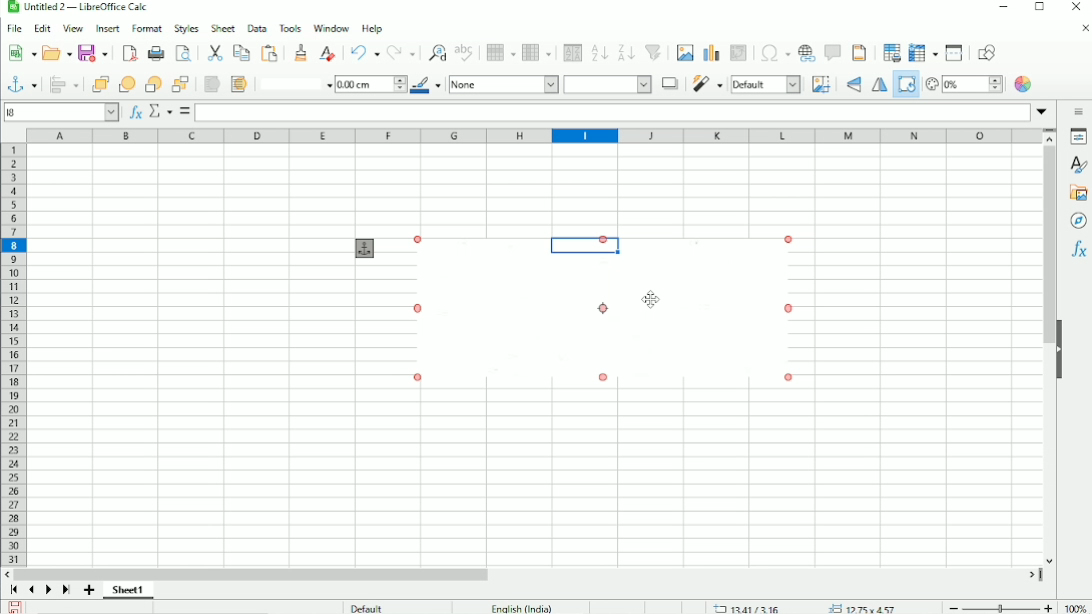 The width and height of the screenshot is (1092, 614). Describe the element at coordinates (238, 84) in the screenshot. I see `To background` at that location.